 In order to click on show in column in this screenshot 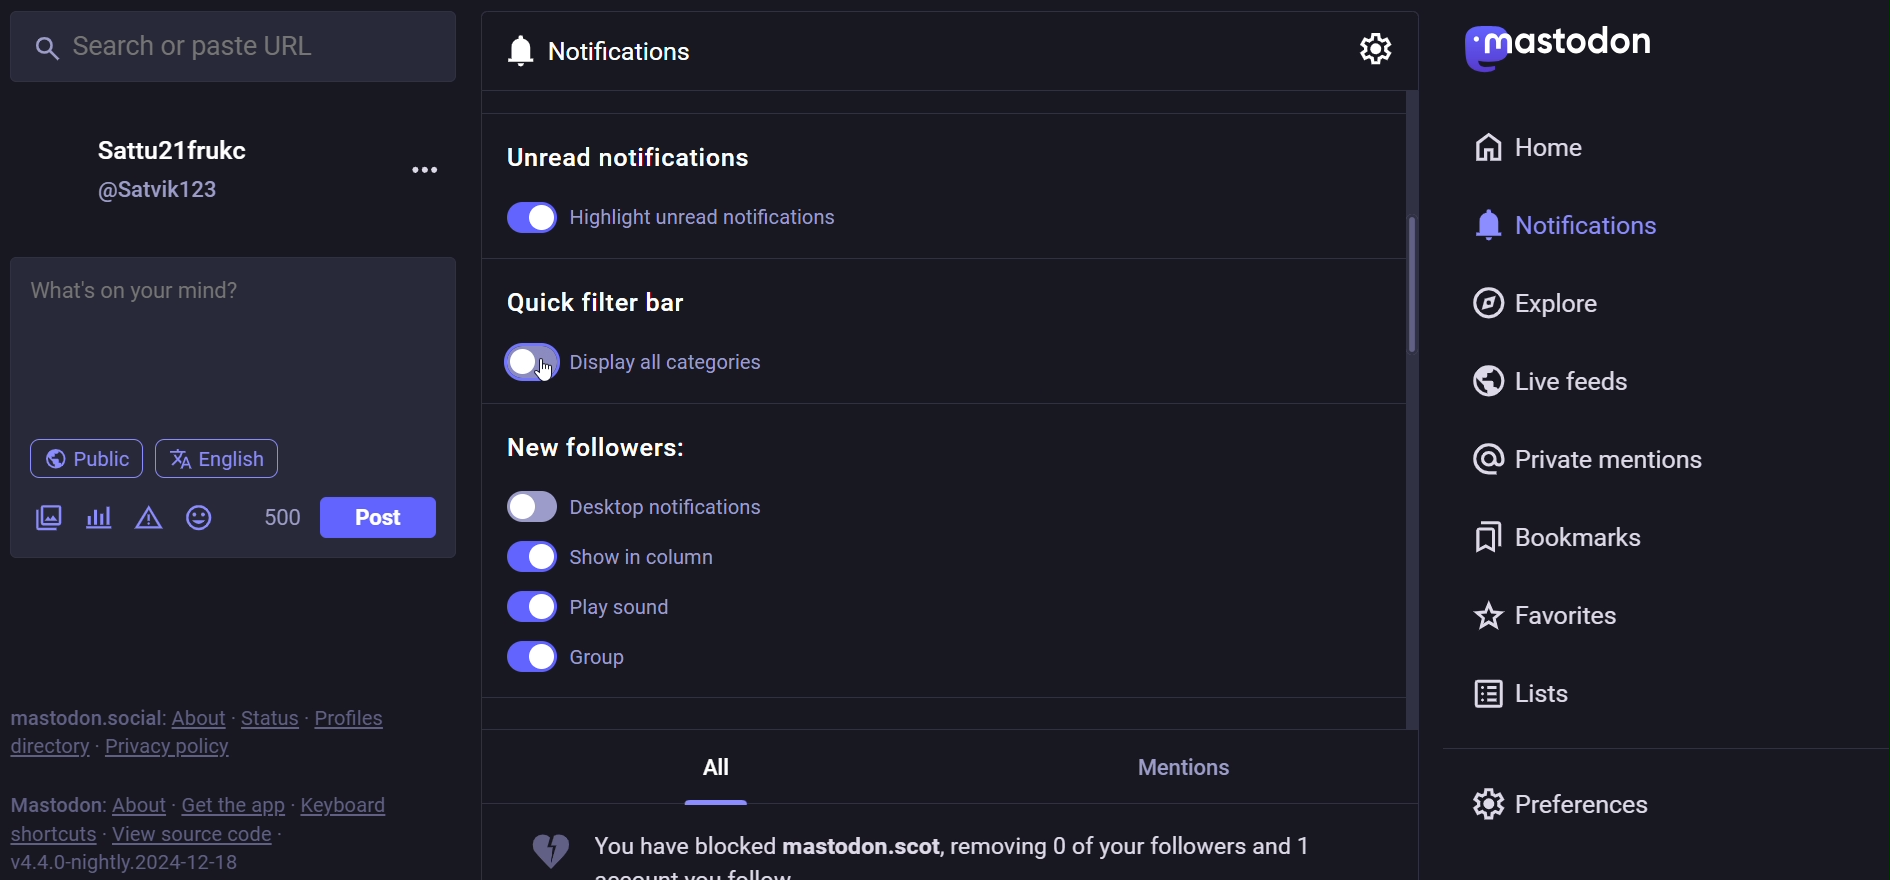, I will do `click(621, 554)`.